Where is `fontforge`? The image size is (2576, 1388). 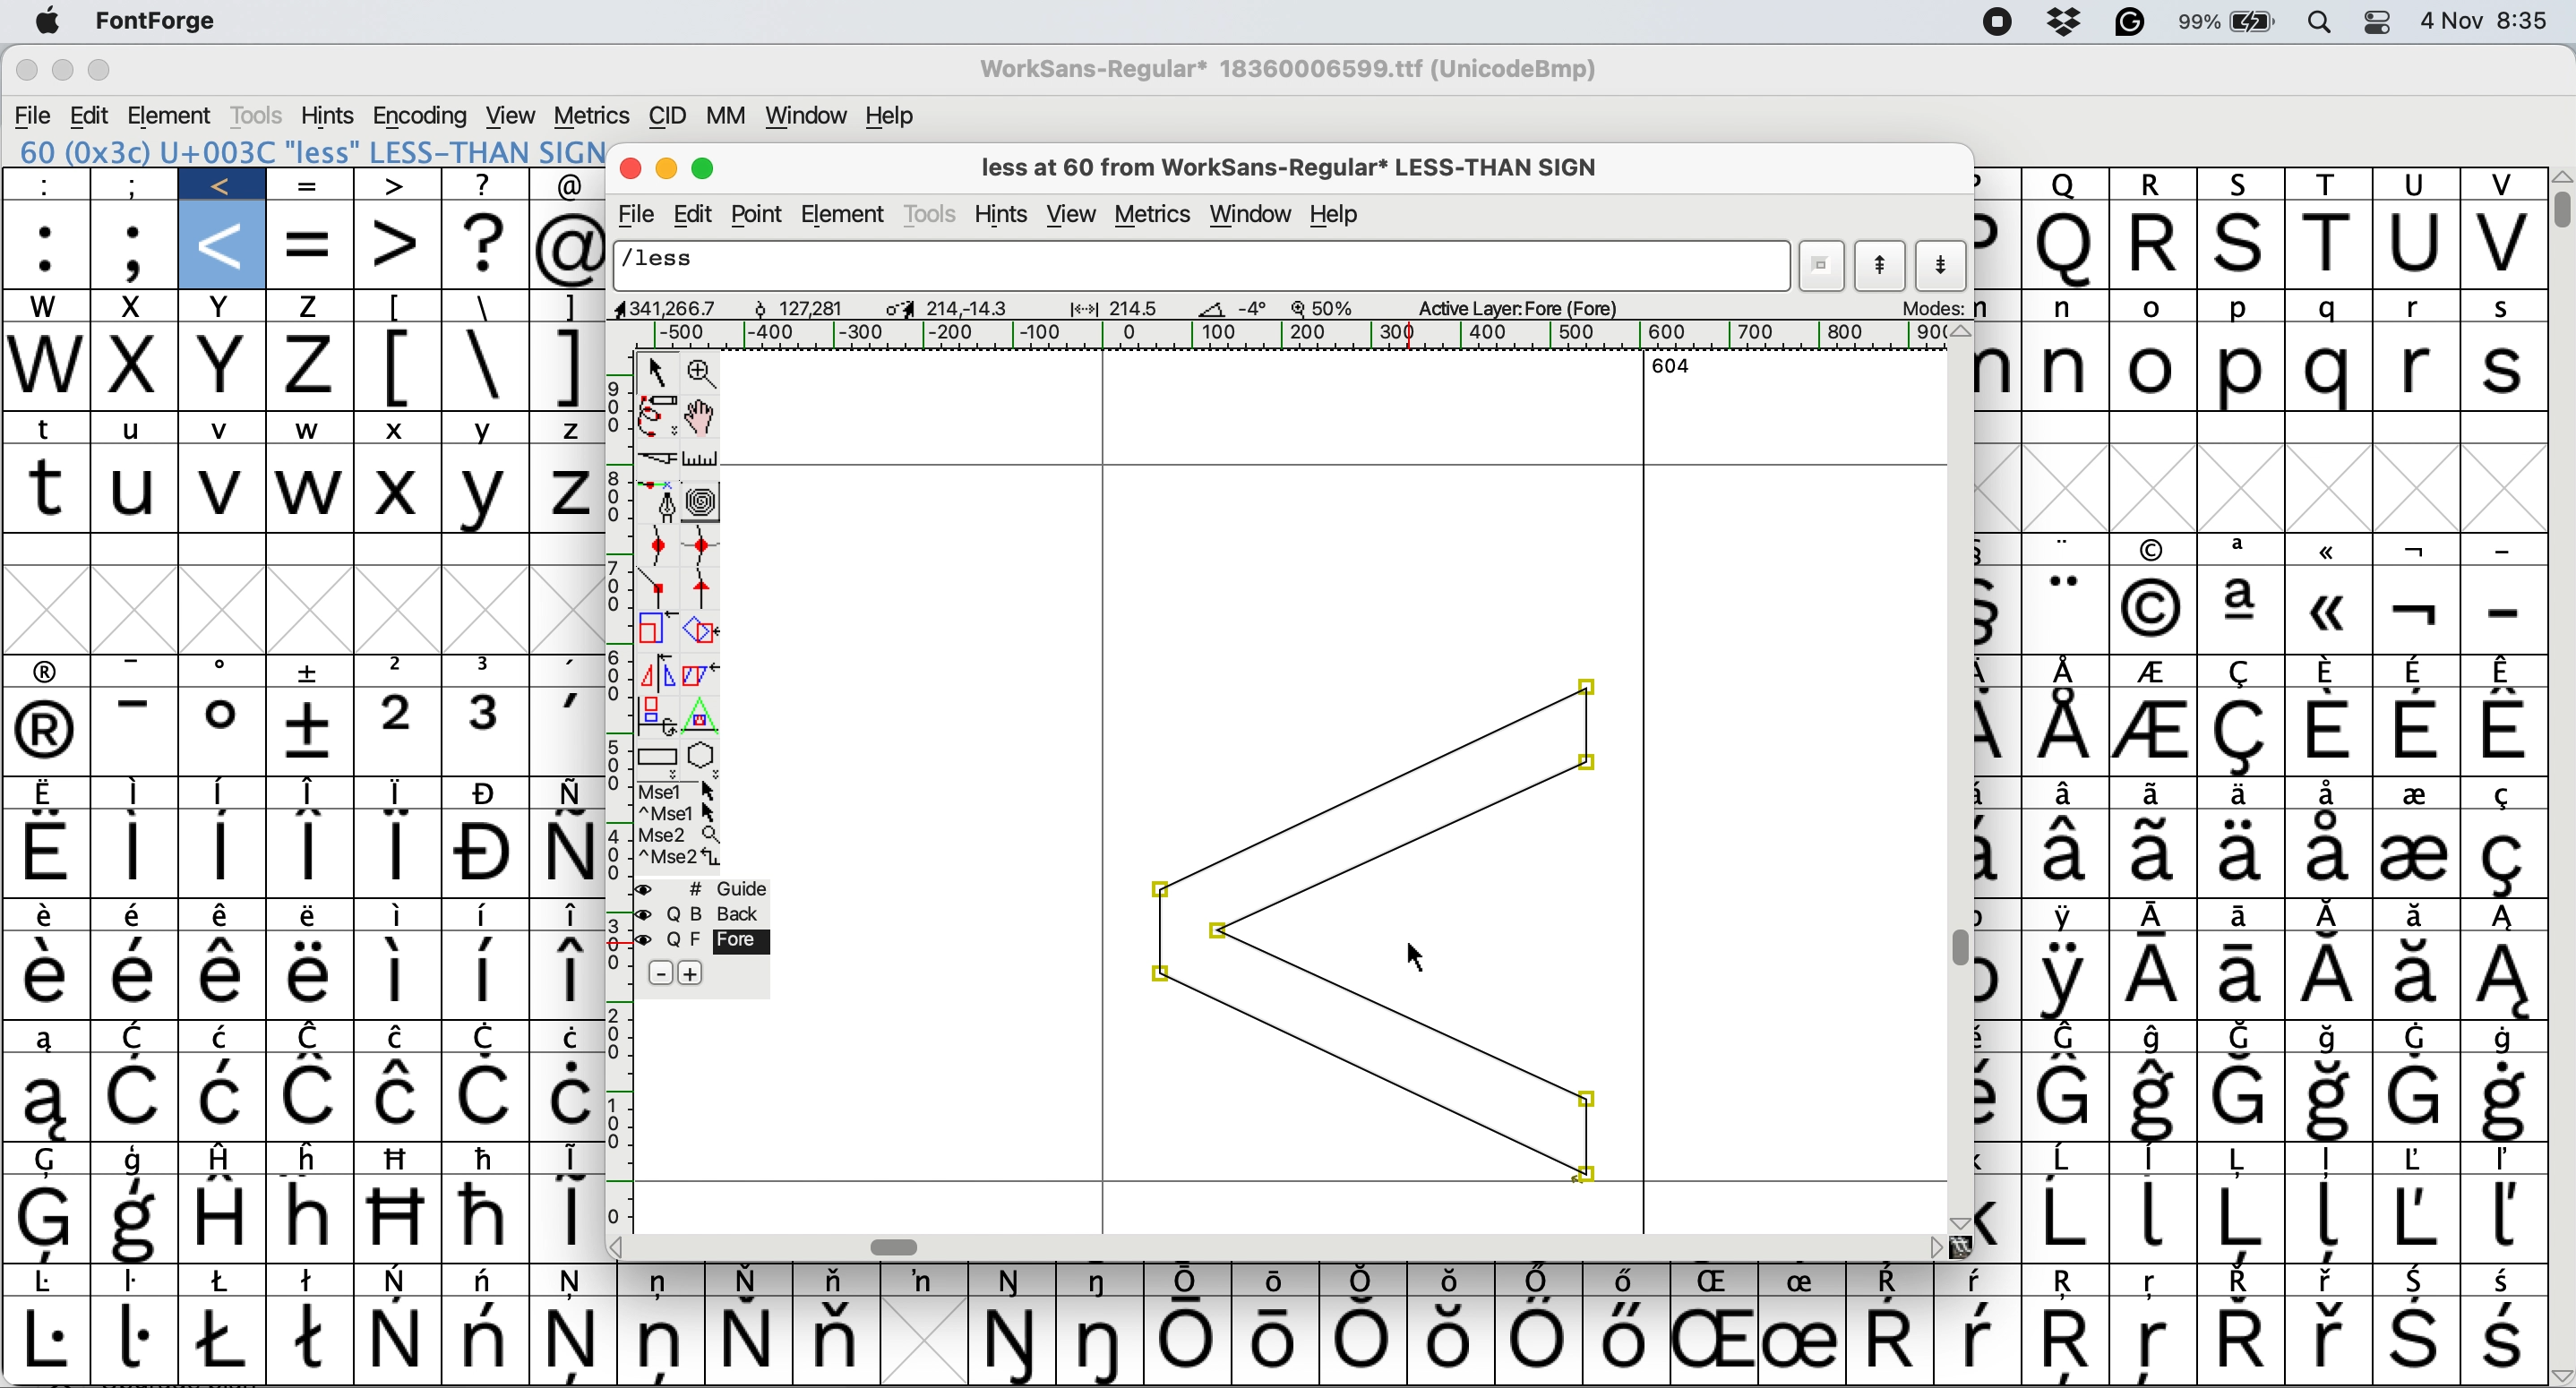 fontforge is located at coordinates (153, 22).